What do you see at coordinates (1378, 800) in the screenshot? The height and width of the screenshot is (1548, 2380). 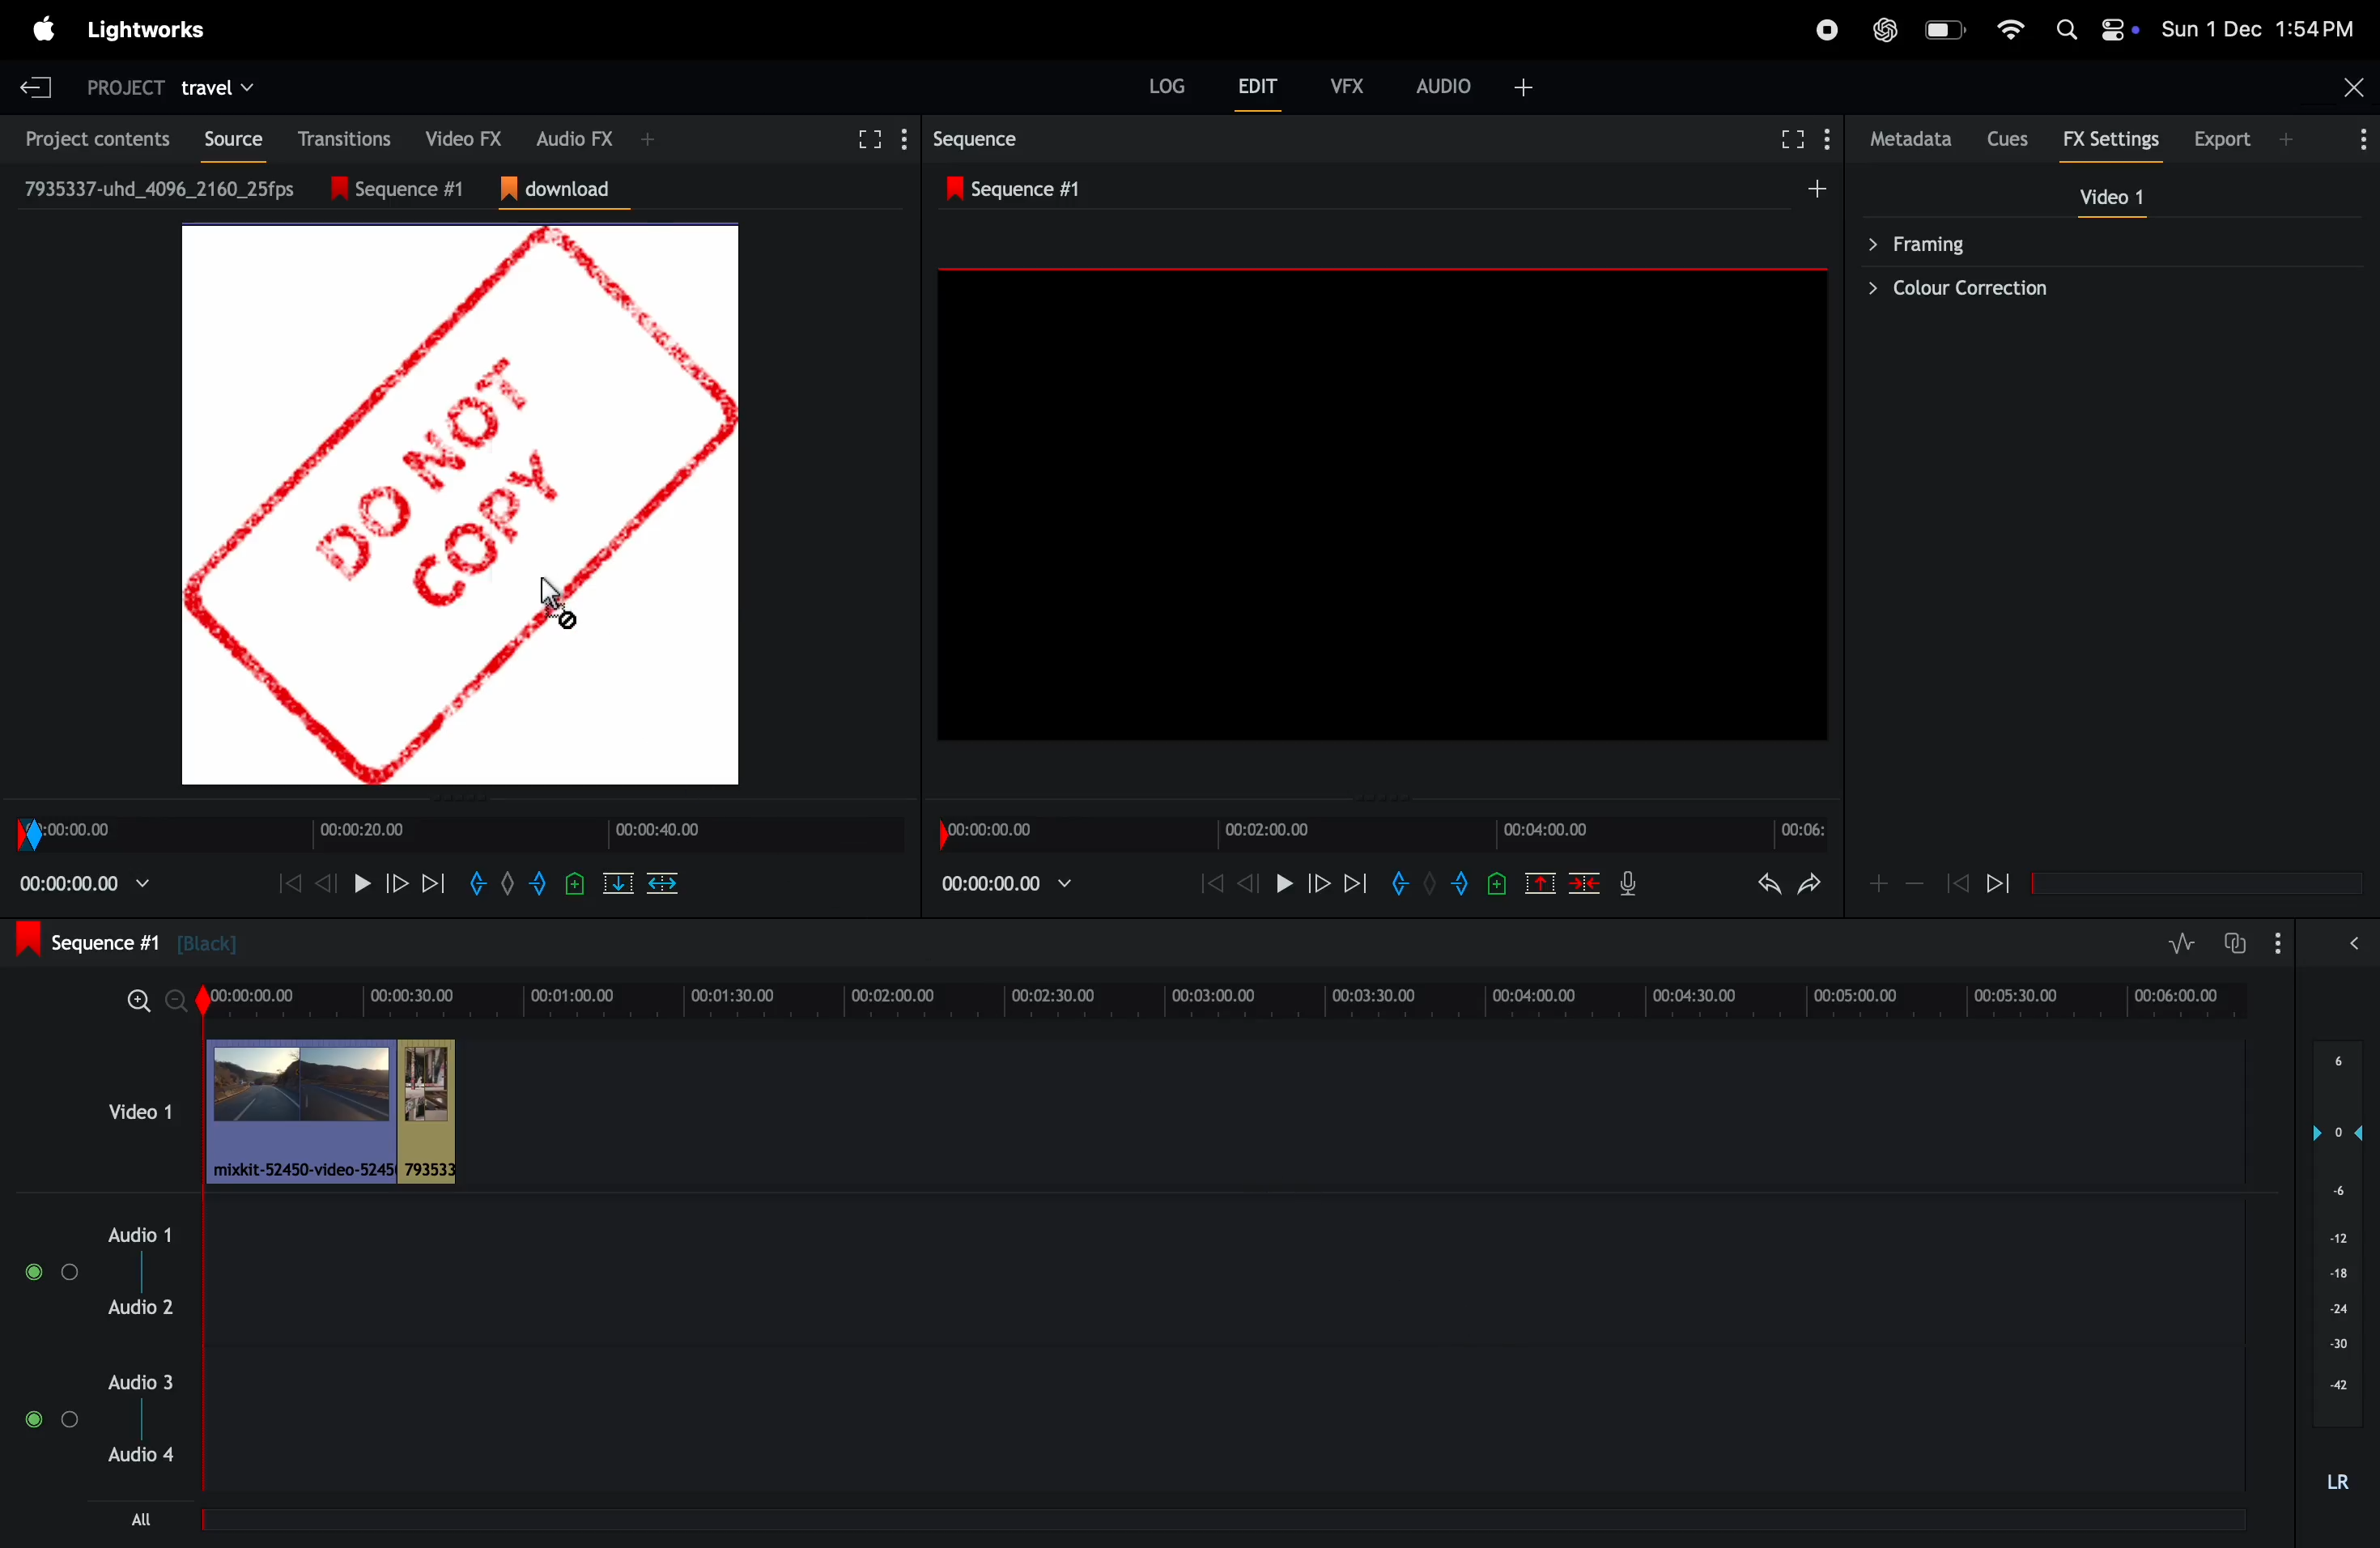 I see `Drag to change dimension` at bounding box center [1378, 800].